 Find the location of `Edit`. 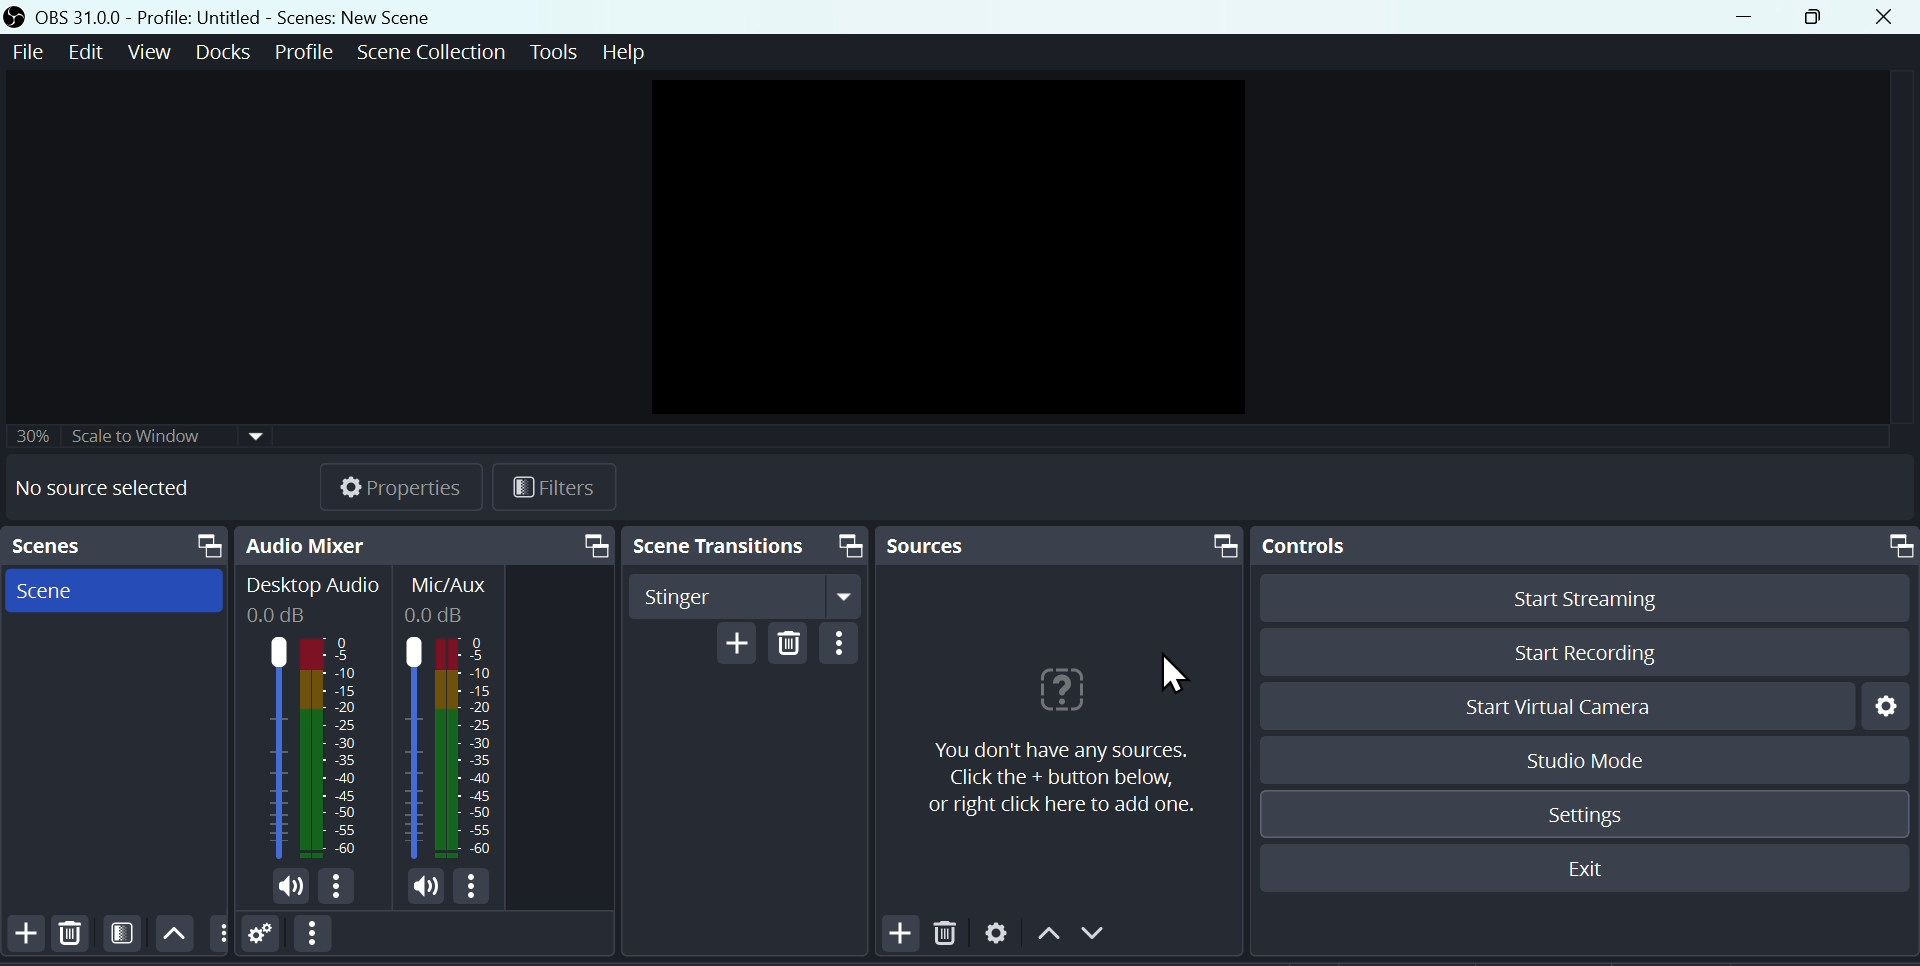

Edit is located at coordinates (83, 52).